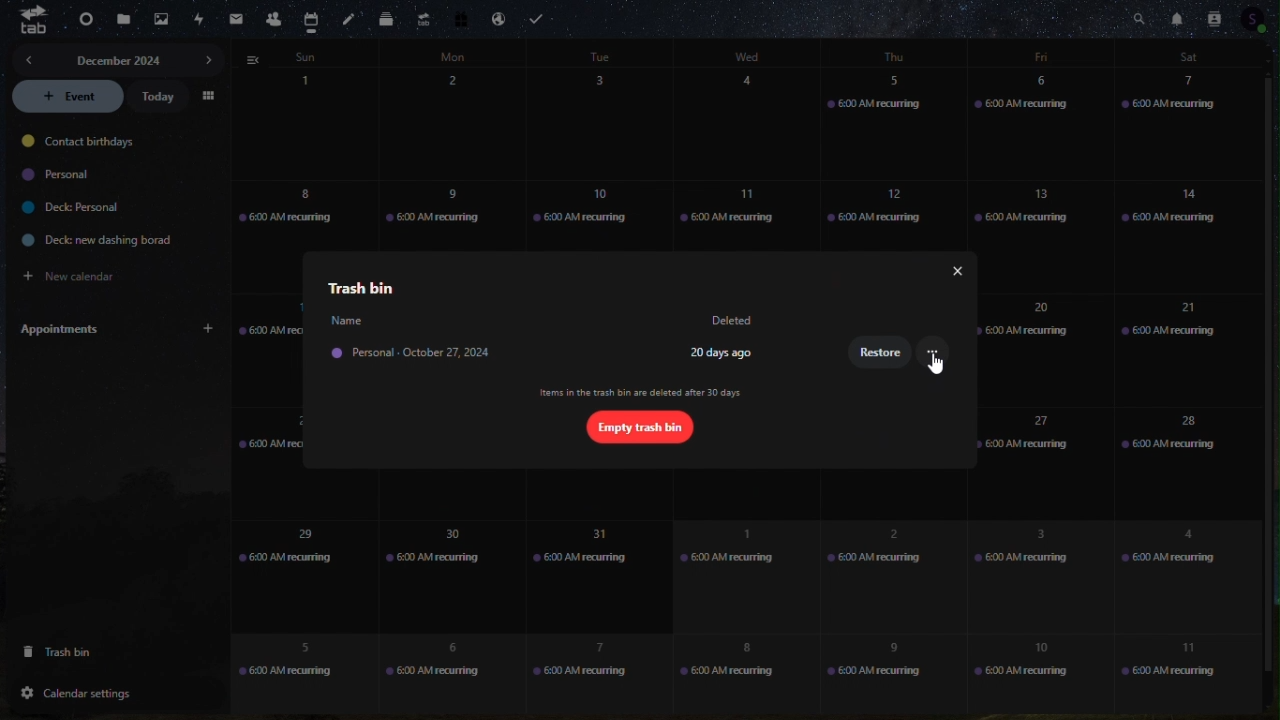  What do you see at coordinates (312, 16) in the screenshot?
I see `calendar` at bounding box center [312, 16].